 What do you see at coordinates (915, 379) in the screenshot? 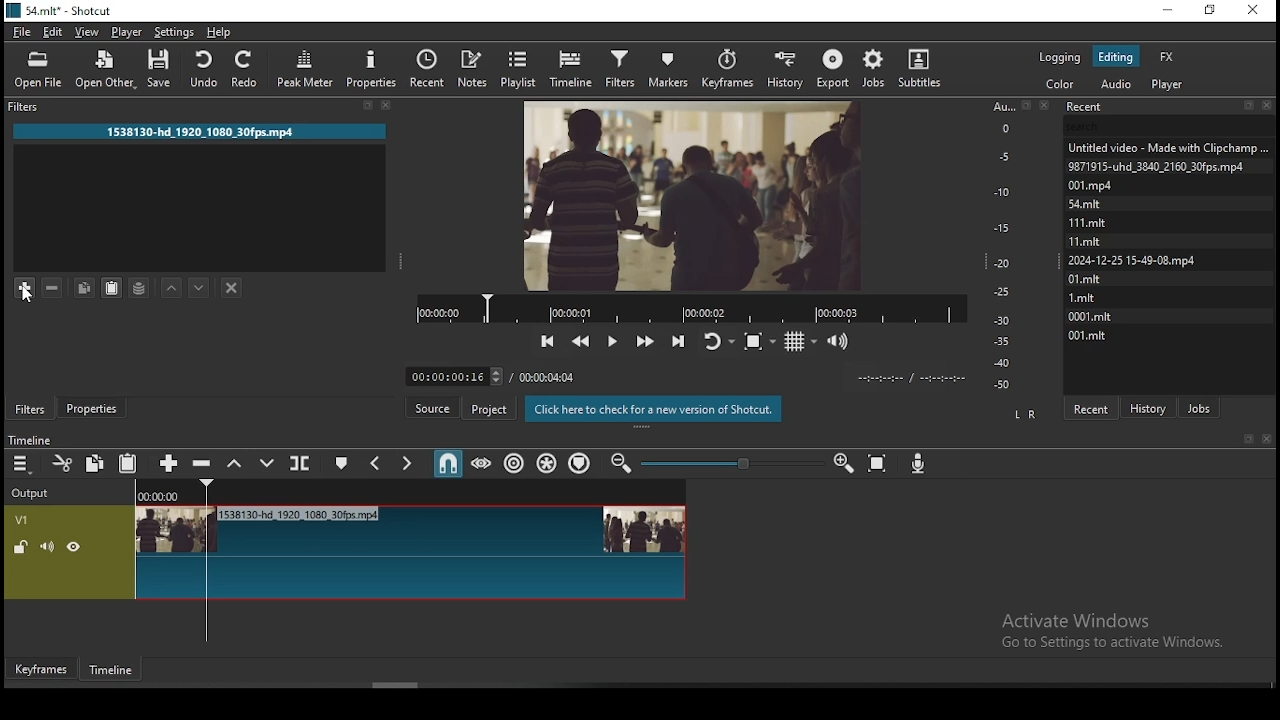
I see `time format` at bounding box center [915, 379].